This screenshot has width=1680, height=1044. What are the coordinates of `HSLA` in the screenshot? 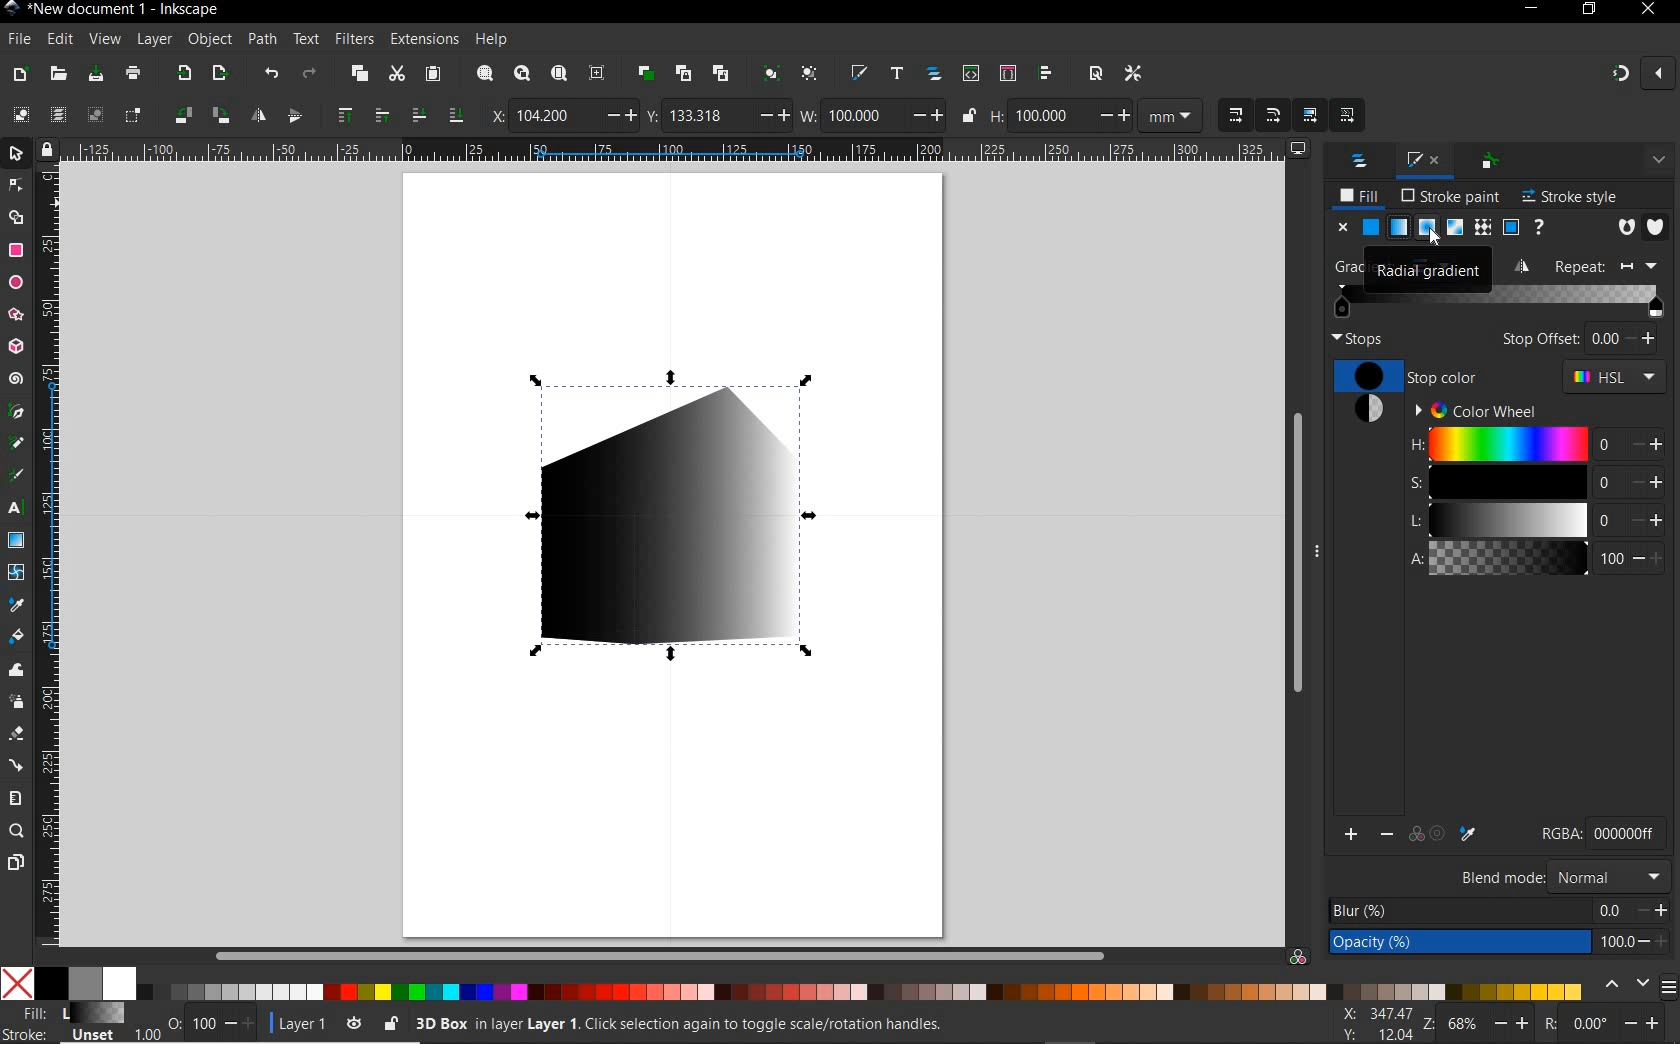 It's located at (1416, 505).